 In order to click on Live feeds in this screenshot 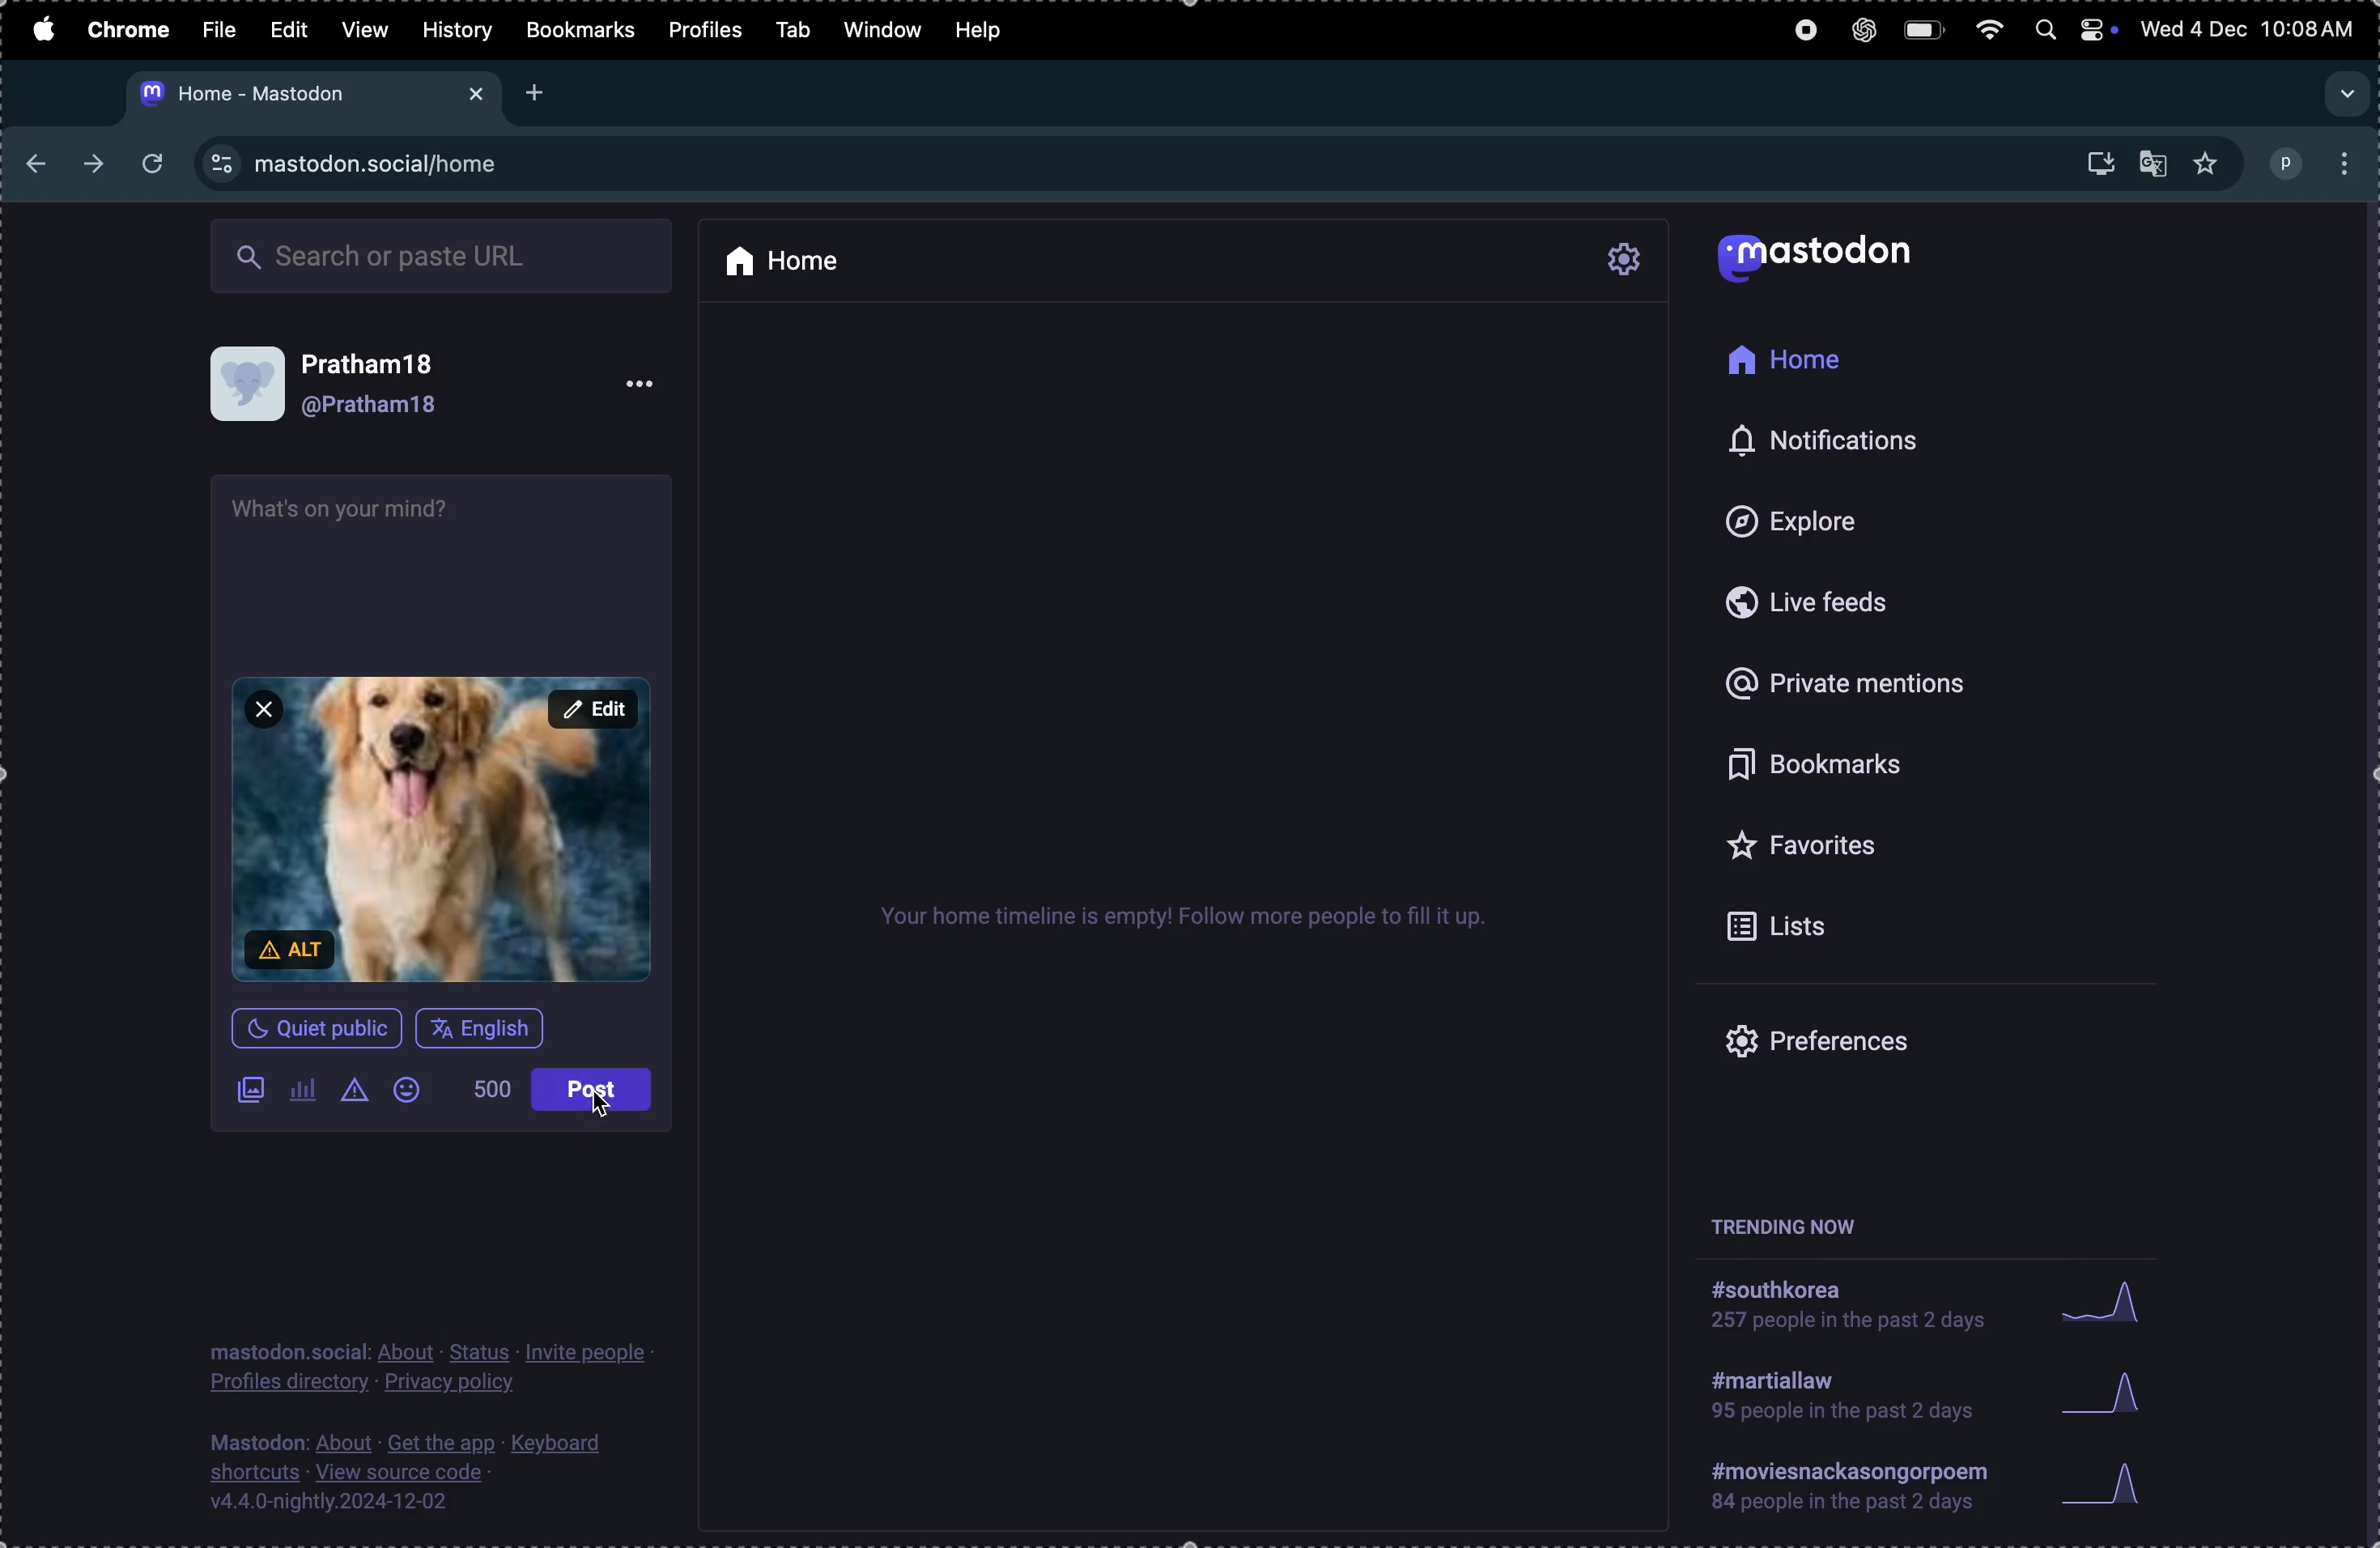, I will do `click(1801, 607)`.